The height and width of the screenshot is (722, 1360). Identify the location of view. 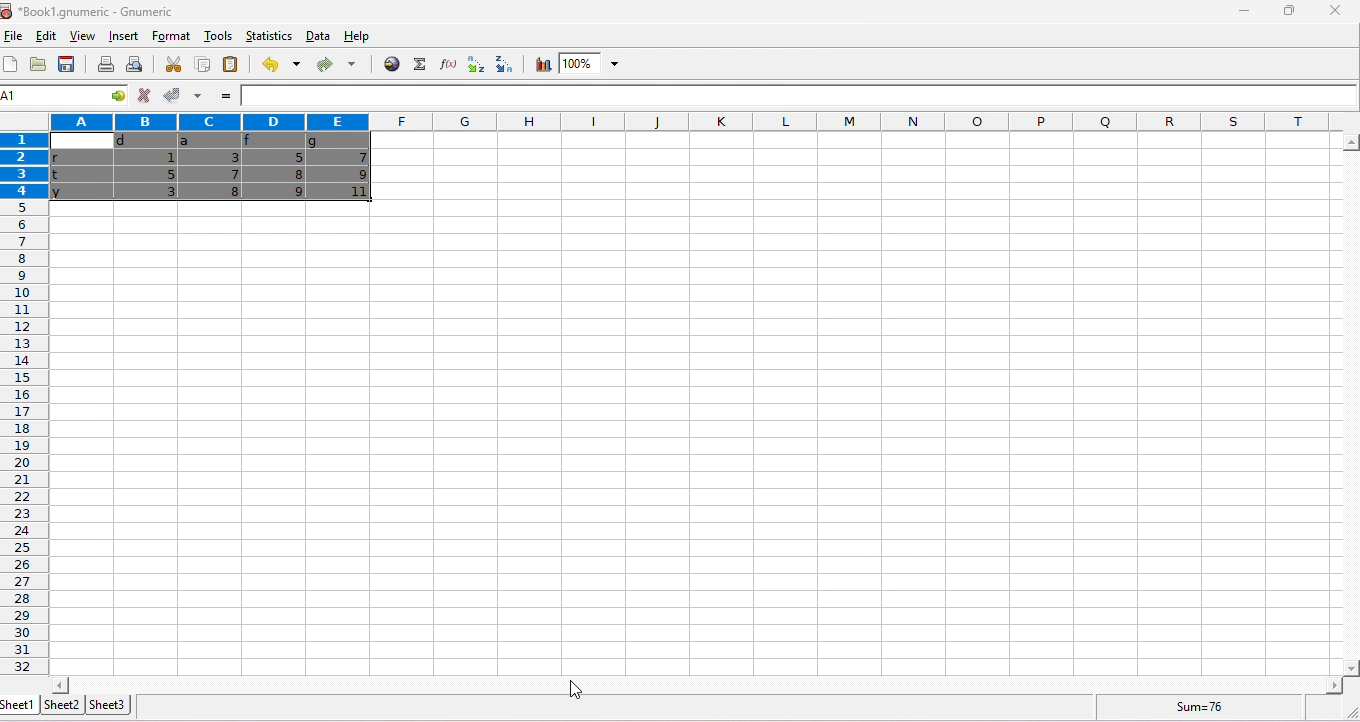
(80, 38).